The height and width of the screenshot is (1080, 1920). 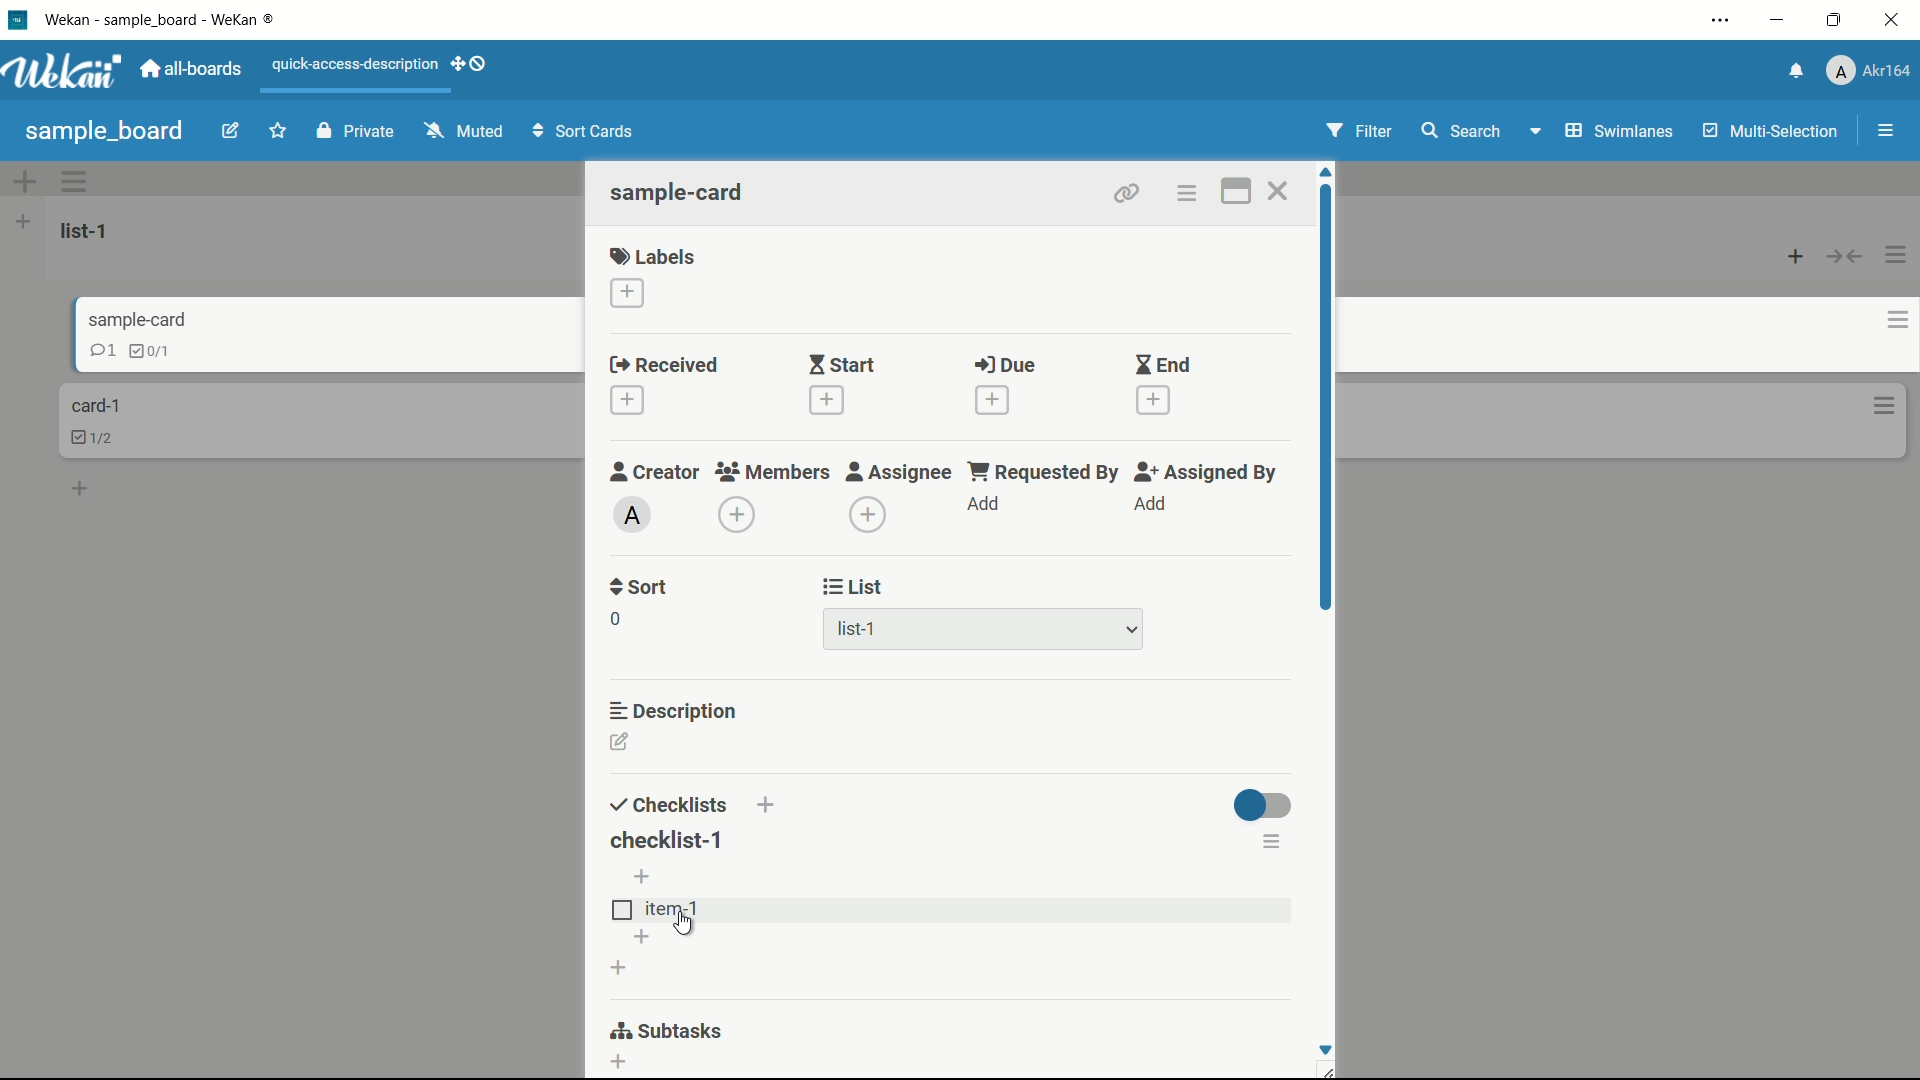 What do you see at coordinates (355, 65) in the screenshot?
I see `quick-access-description` at bounding box center [355, 65].